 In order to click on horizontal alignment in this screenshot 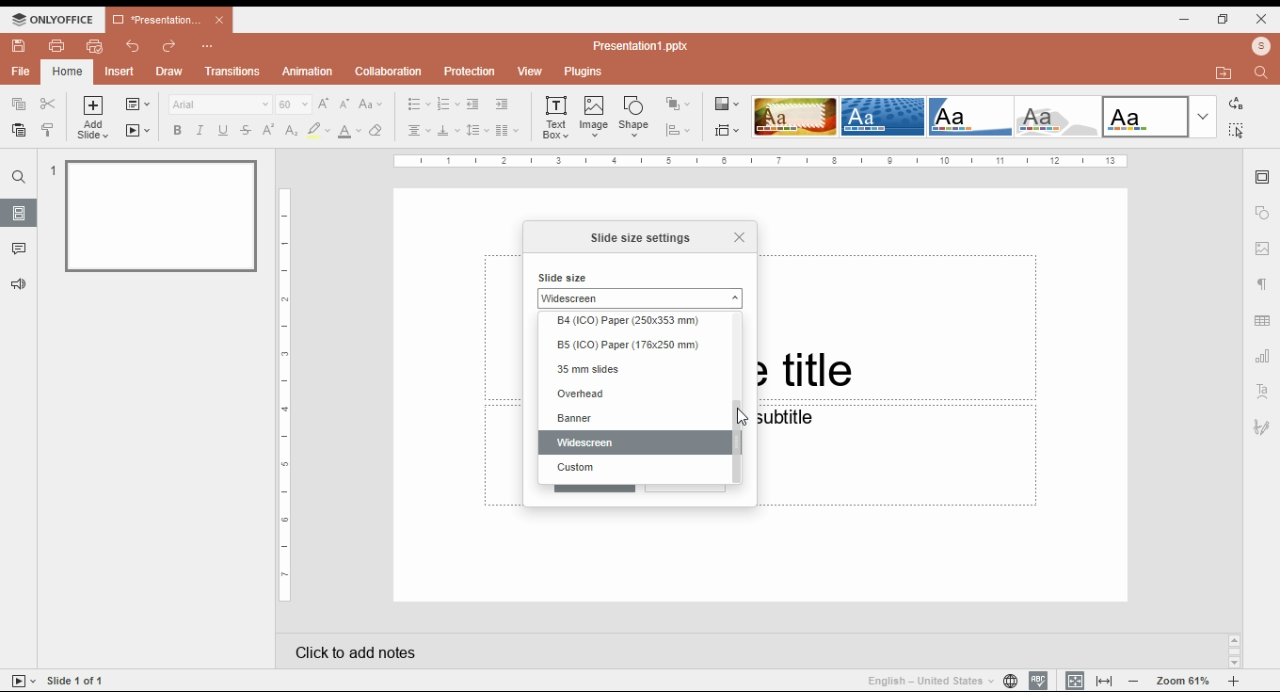, I will do `click(417, 132)`.